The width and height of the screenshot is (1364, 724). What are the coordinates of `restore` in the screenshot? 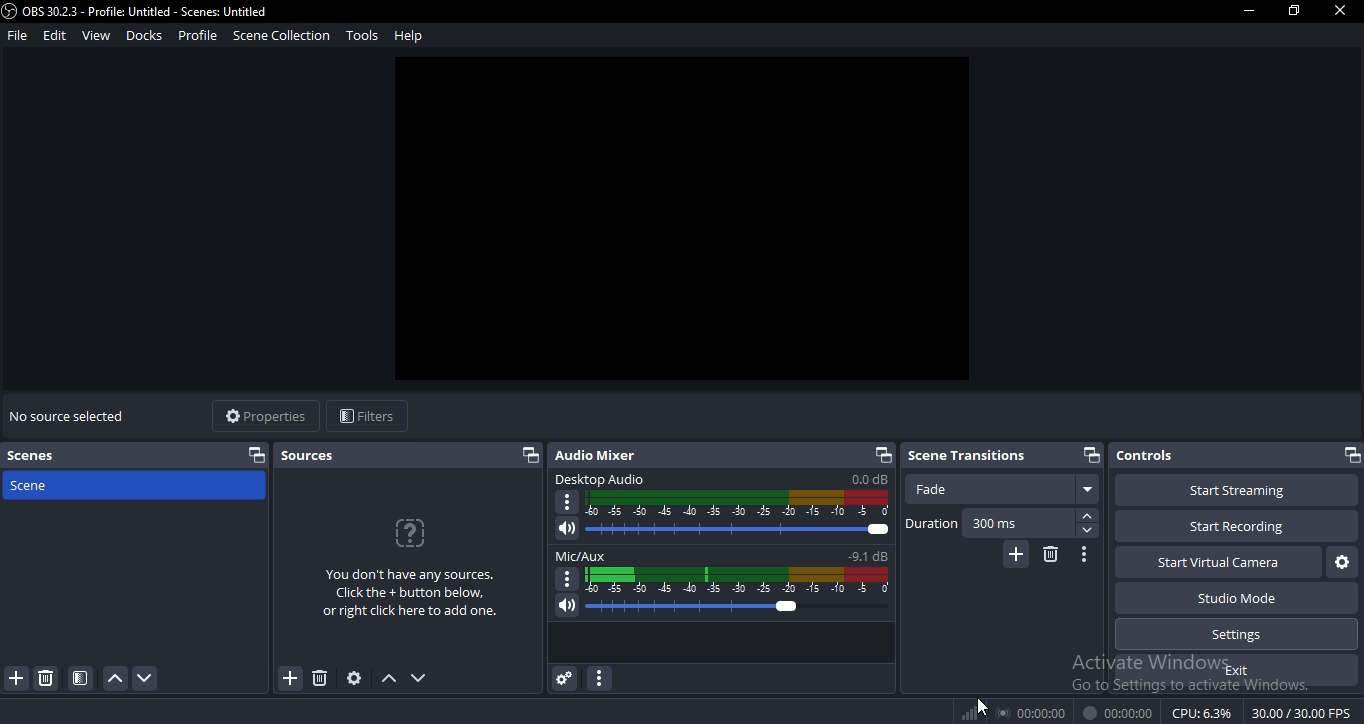 It's located at (256, 454).